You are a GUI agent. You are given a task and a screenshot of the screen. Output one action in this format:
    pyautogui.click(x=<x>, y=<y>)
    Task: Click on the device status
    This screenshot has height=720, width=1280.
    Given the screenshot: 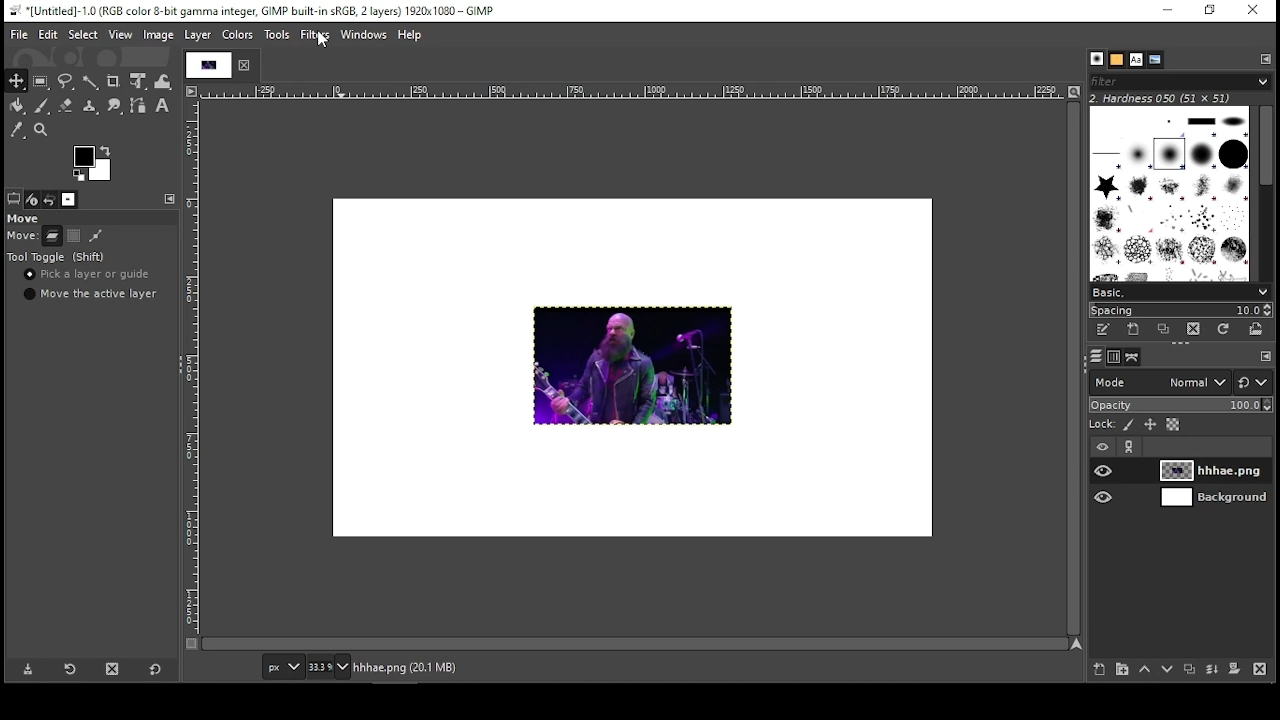 What is the action you would take?
    pyautogui.click(x=30, y=199)
    